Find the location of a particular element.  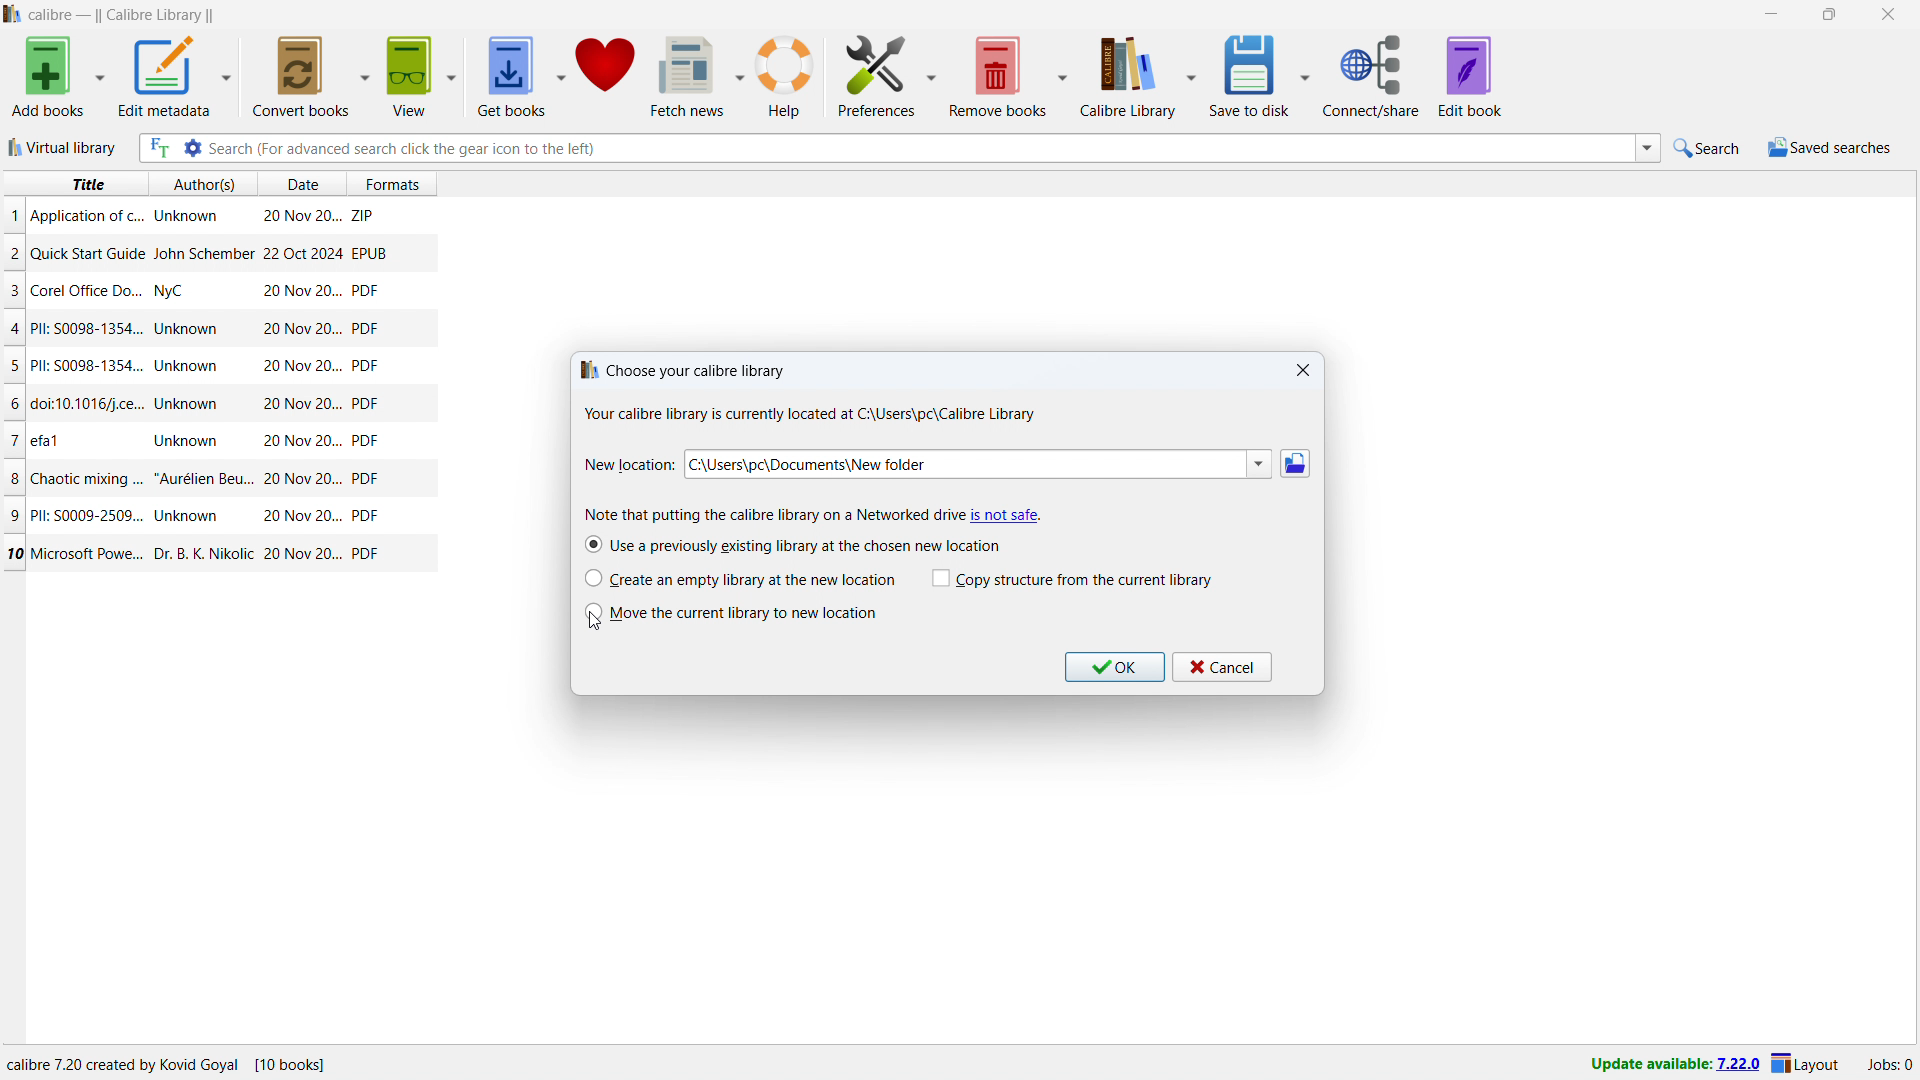

Note is located at coordinates (765, 514).